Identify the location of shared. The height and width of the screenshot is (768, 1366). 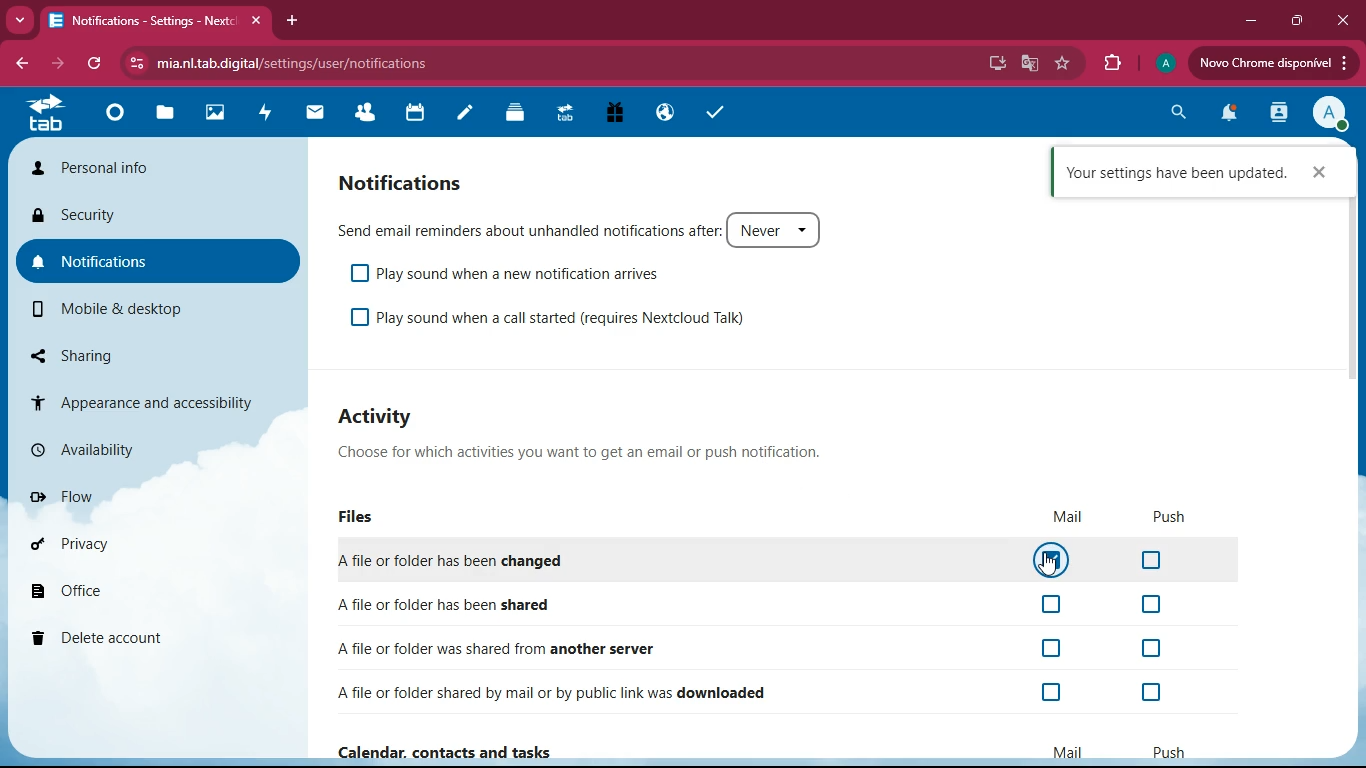
(490, 603).